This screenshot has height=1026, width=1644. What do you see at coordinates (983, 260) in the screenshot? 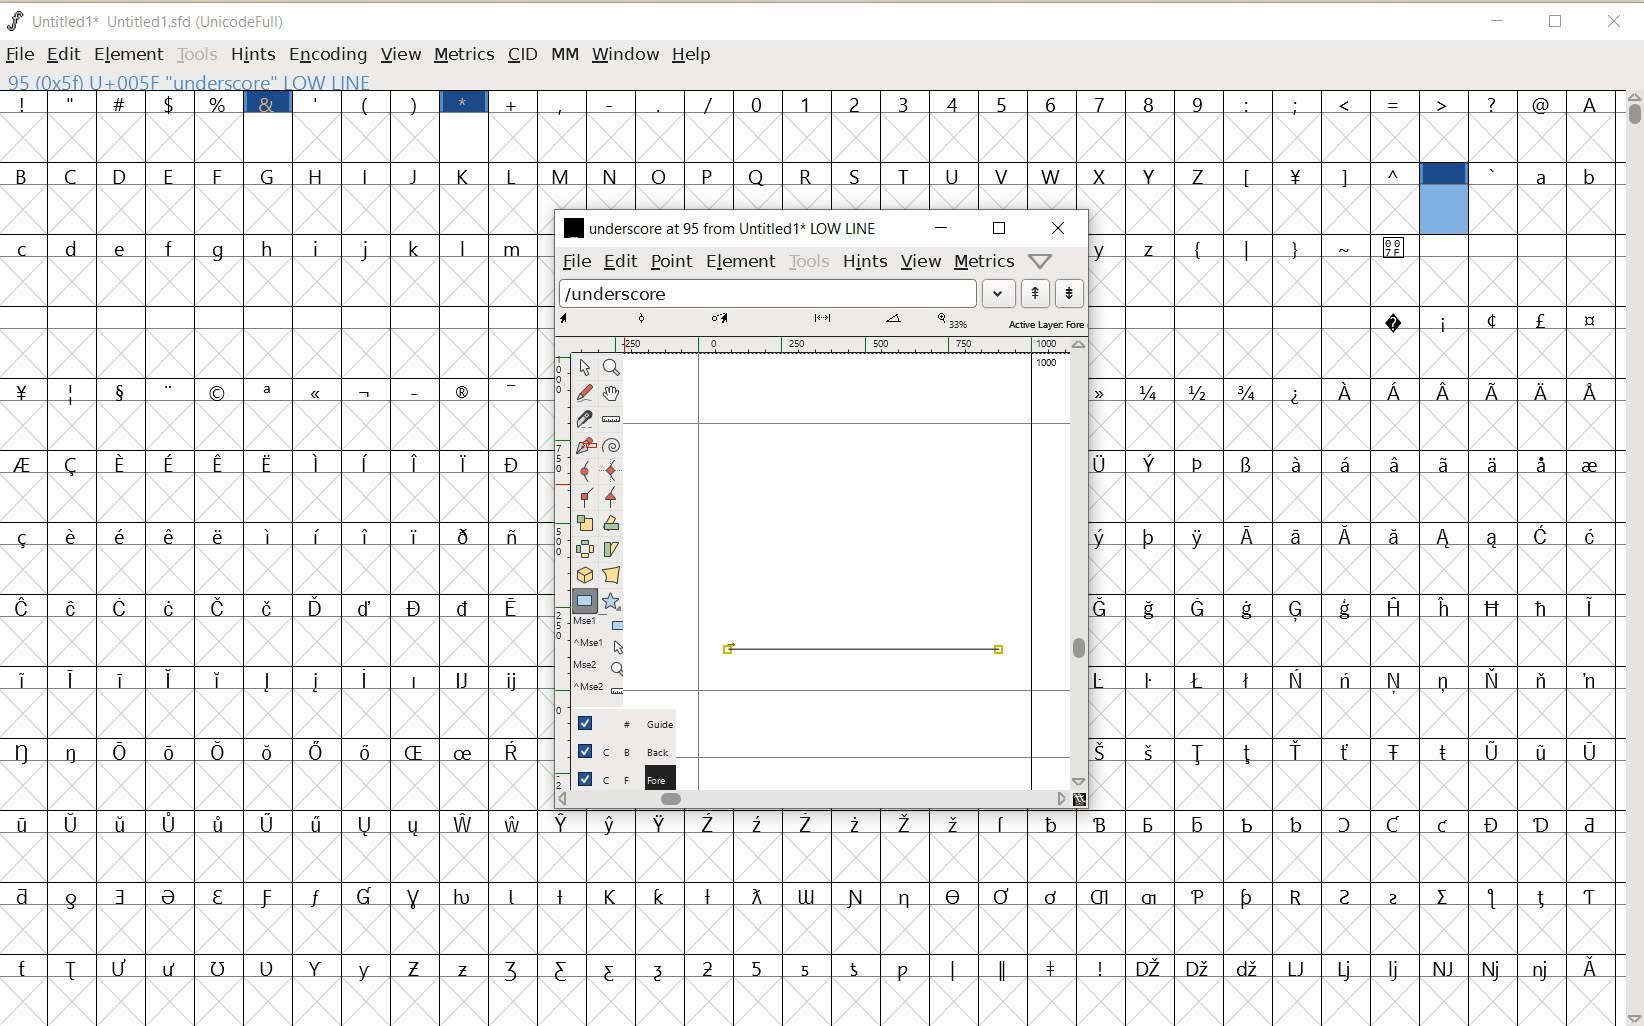
I see `metrics` at bounding box center [983, 260].